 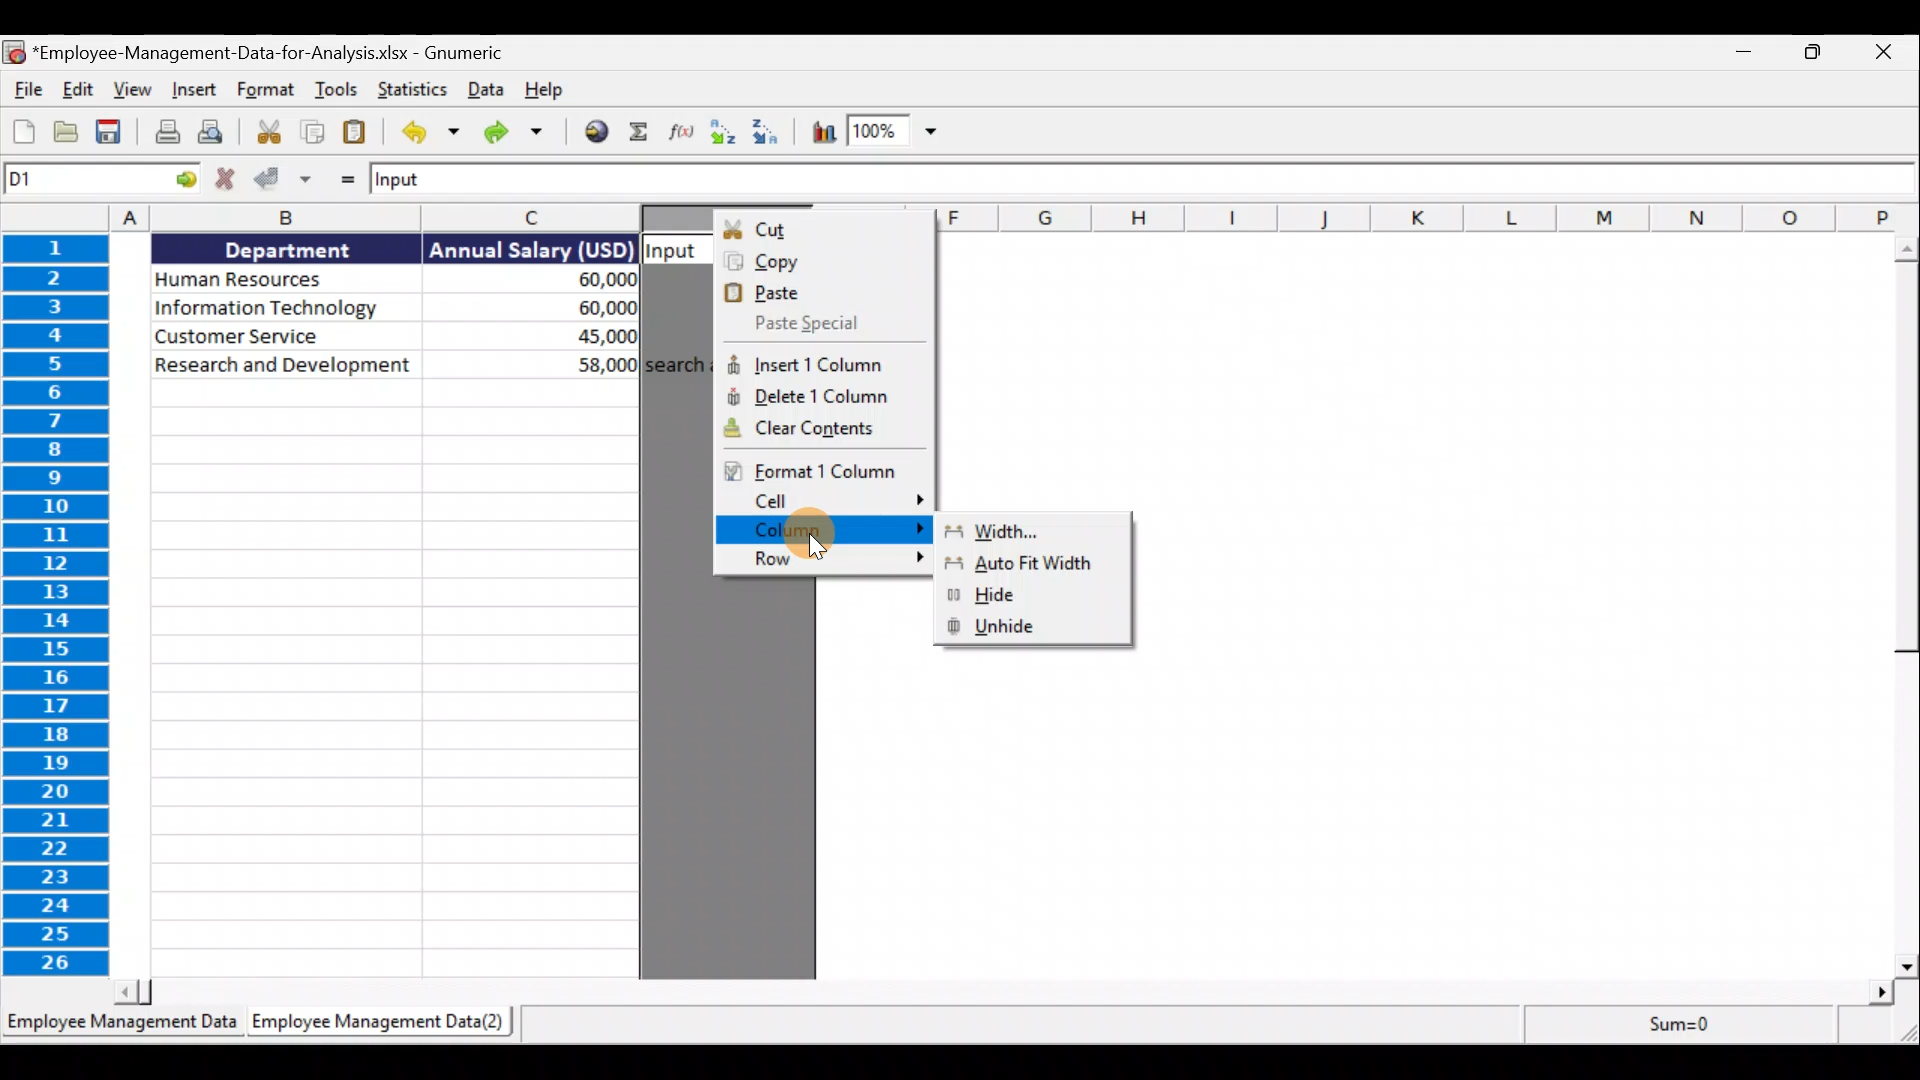 What do you see at coordinates (823, 433) in the screenshot?
I see `Clear contents` at bounding box center [823, 433].